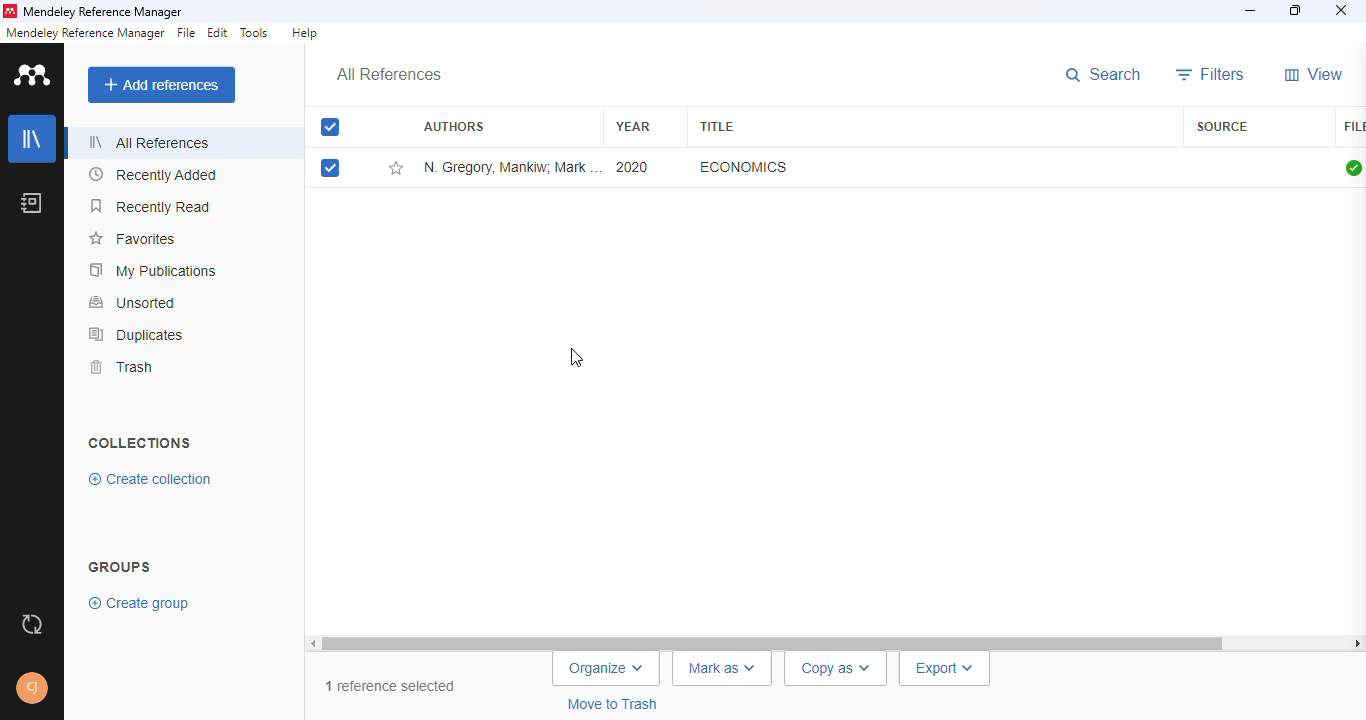 This screenshot has height=720, width=1366. Describe the element at coordinates (723, 669) in the screenshot. I see `mark as` at that location.